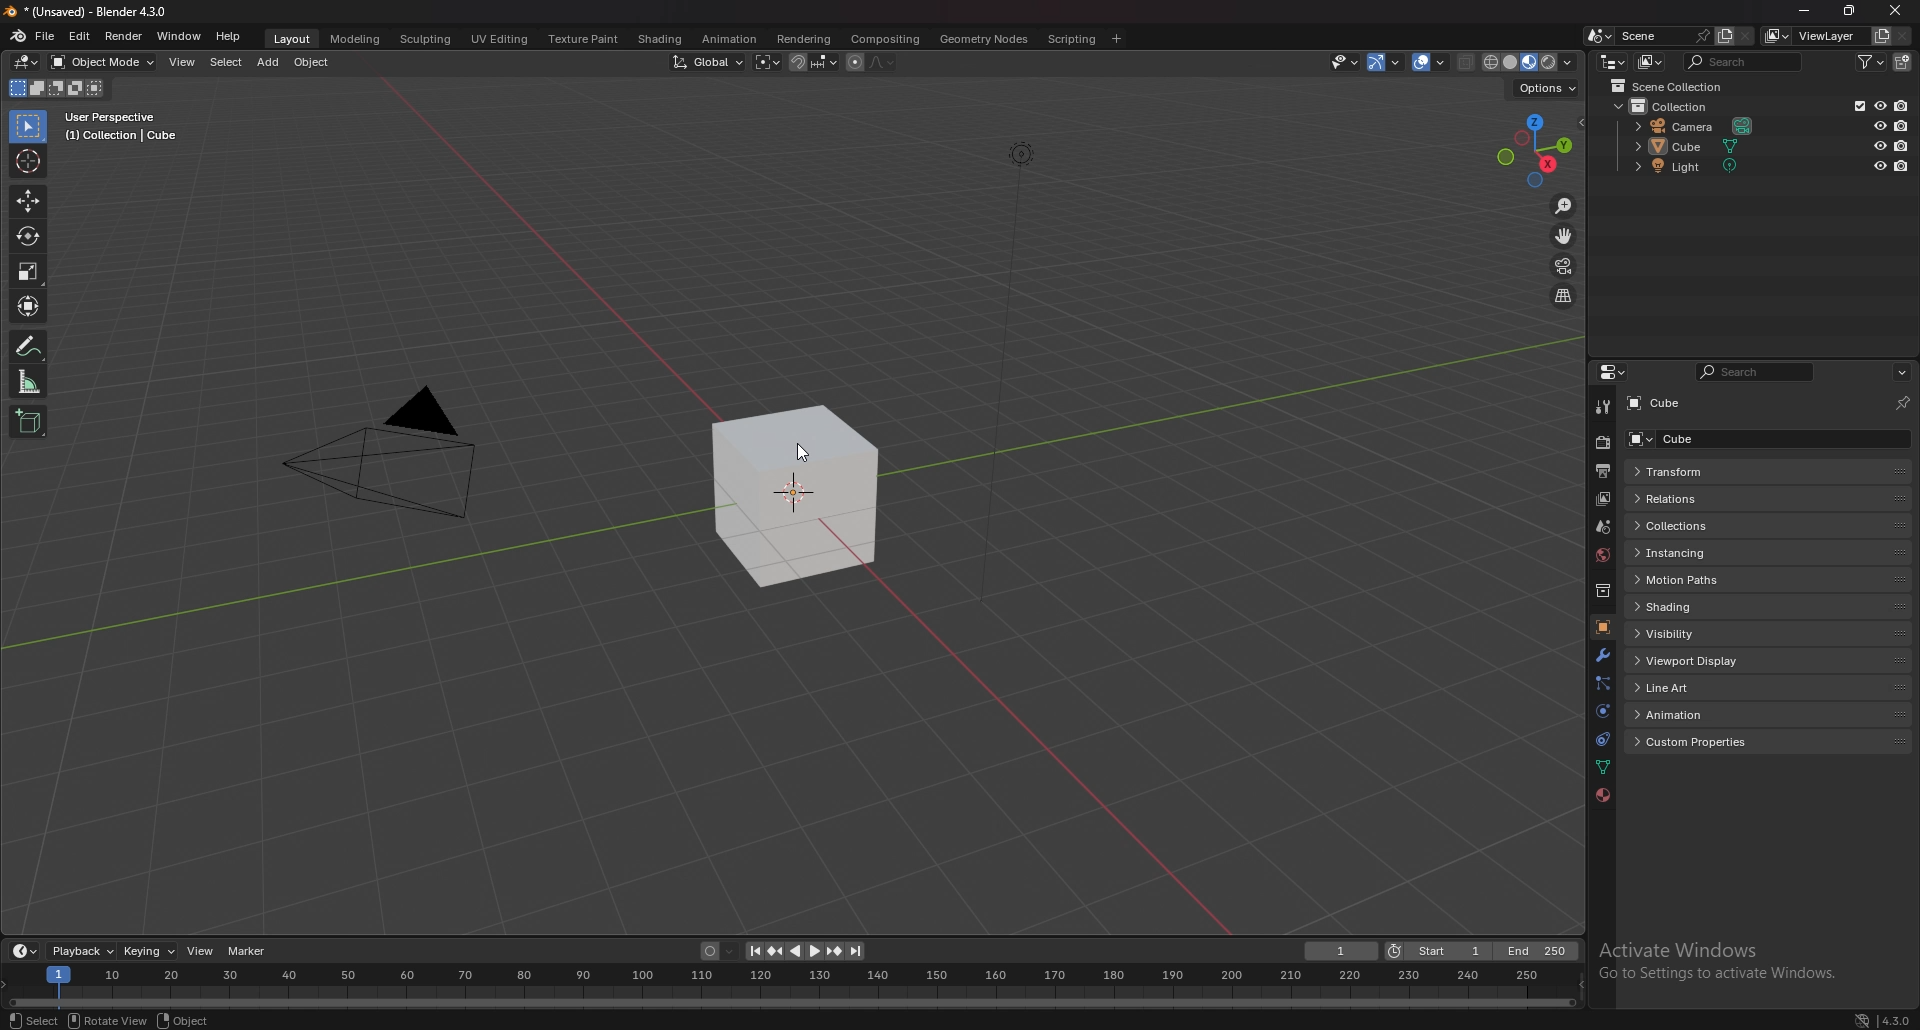  What do you see at coordinates (1855, 106) in the screenshot?
I see `exclude from view layer` at bounding box center [1855, 106].